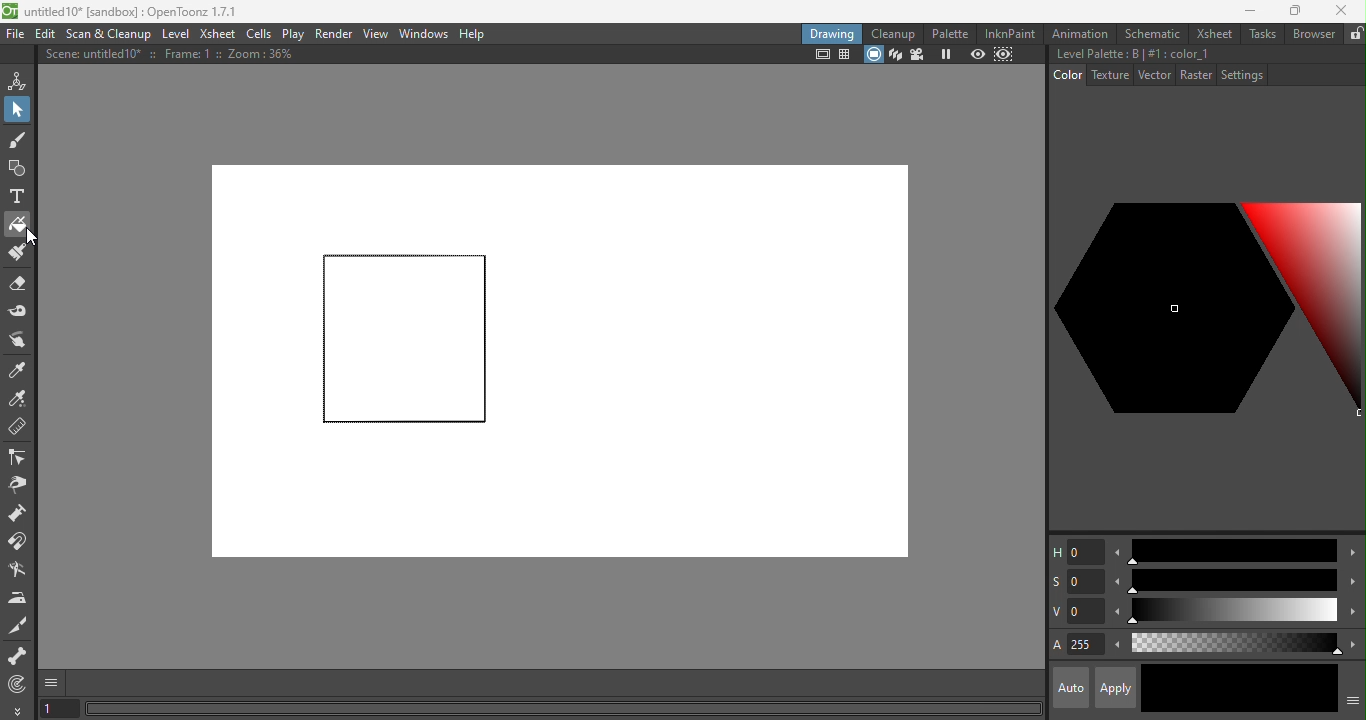 The image size is (1366, 720). What do you see at coordinates (43, 35) in the screenshot?
I see `Edit` at bounding box center [43, 35].